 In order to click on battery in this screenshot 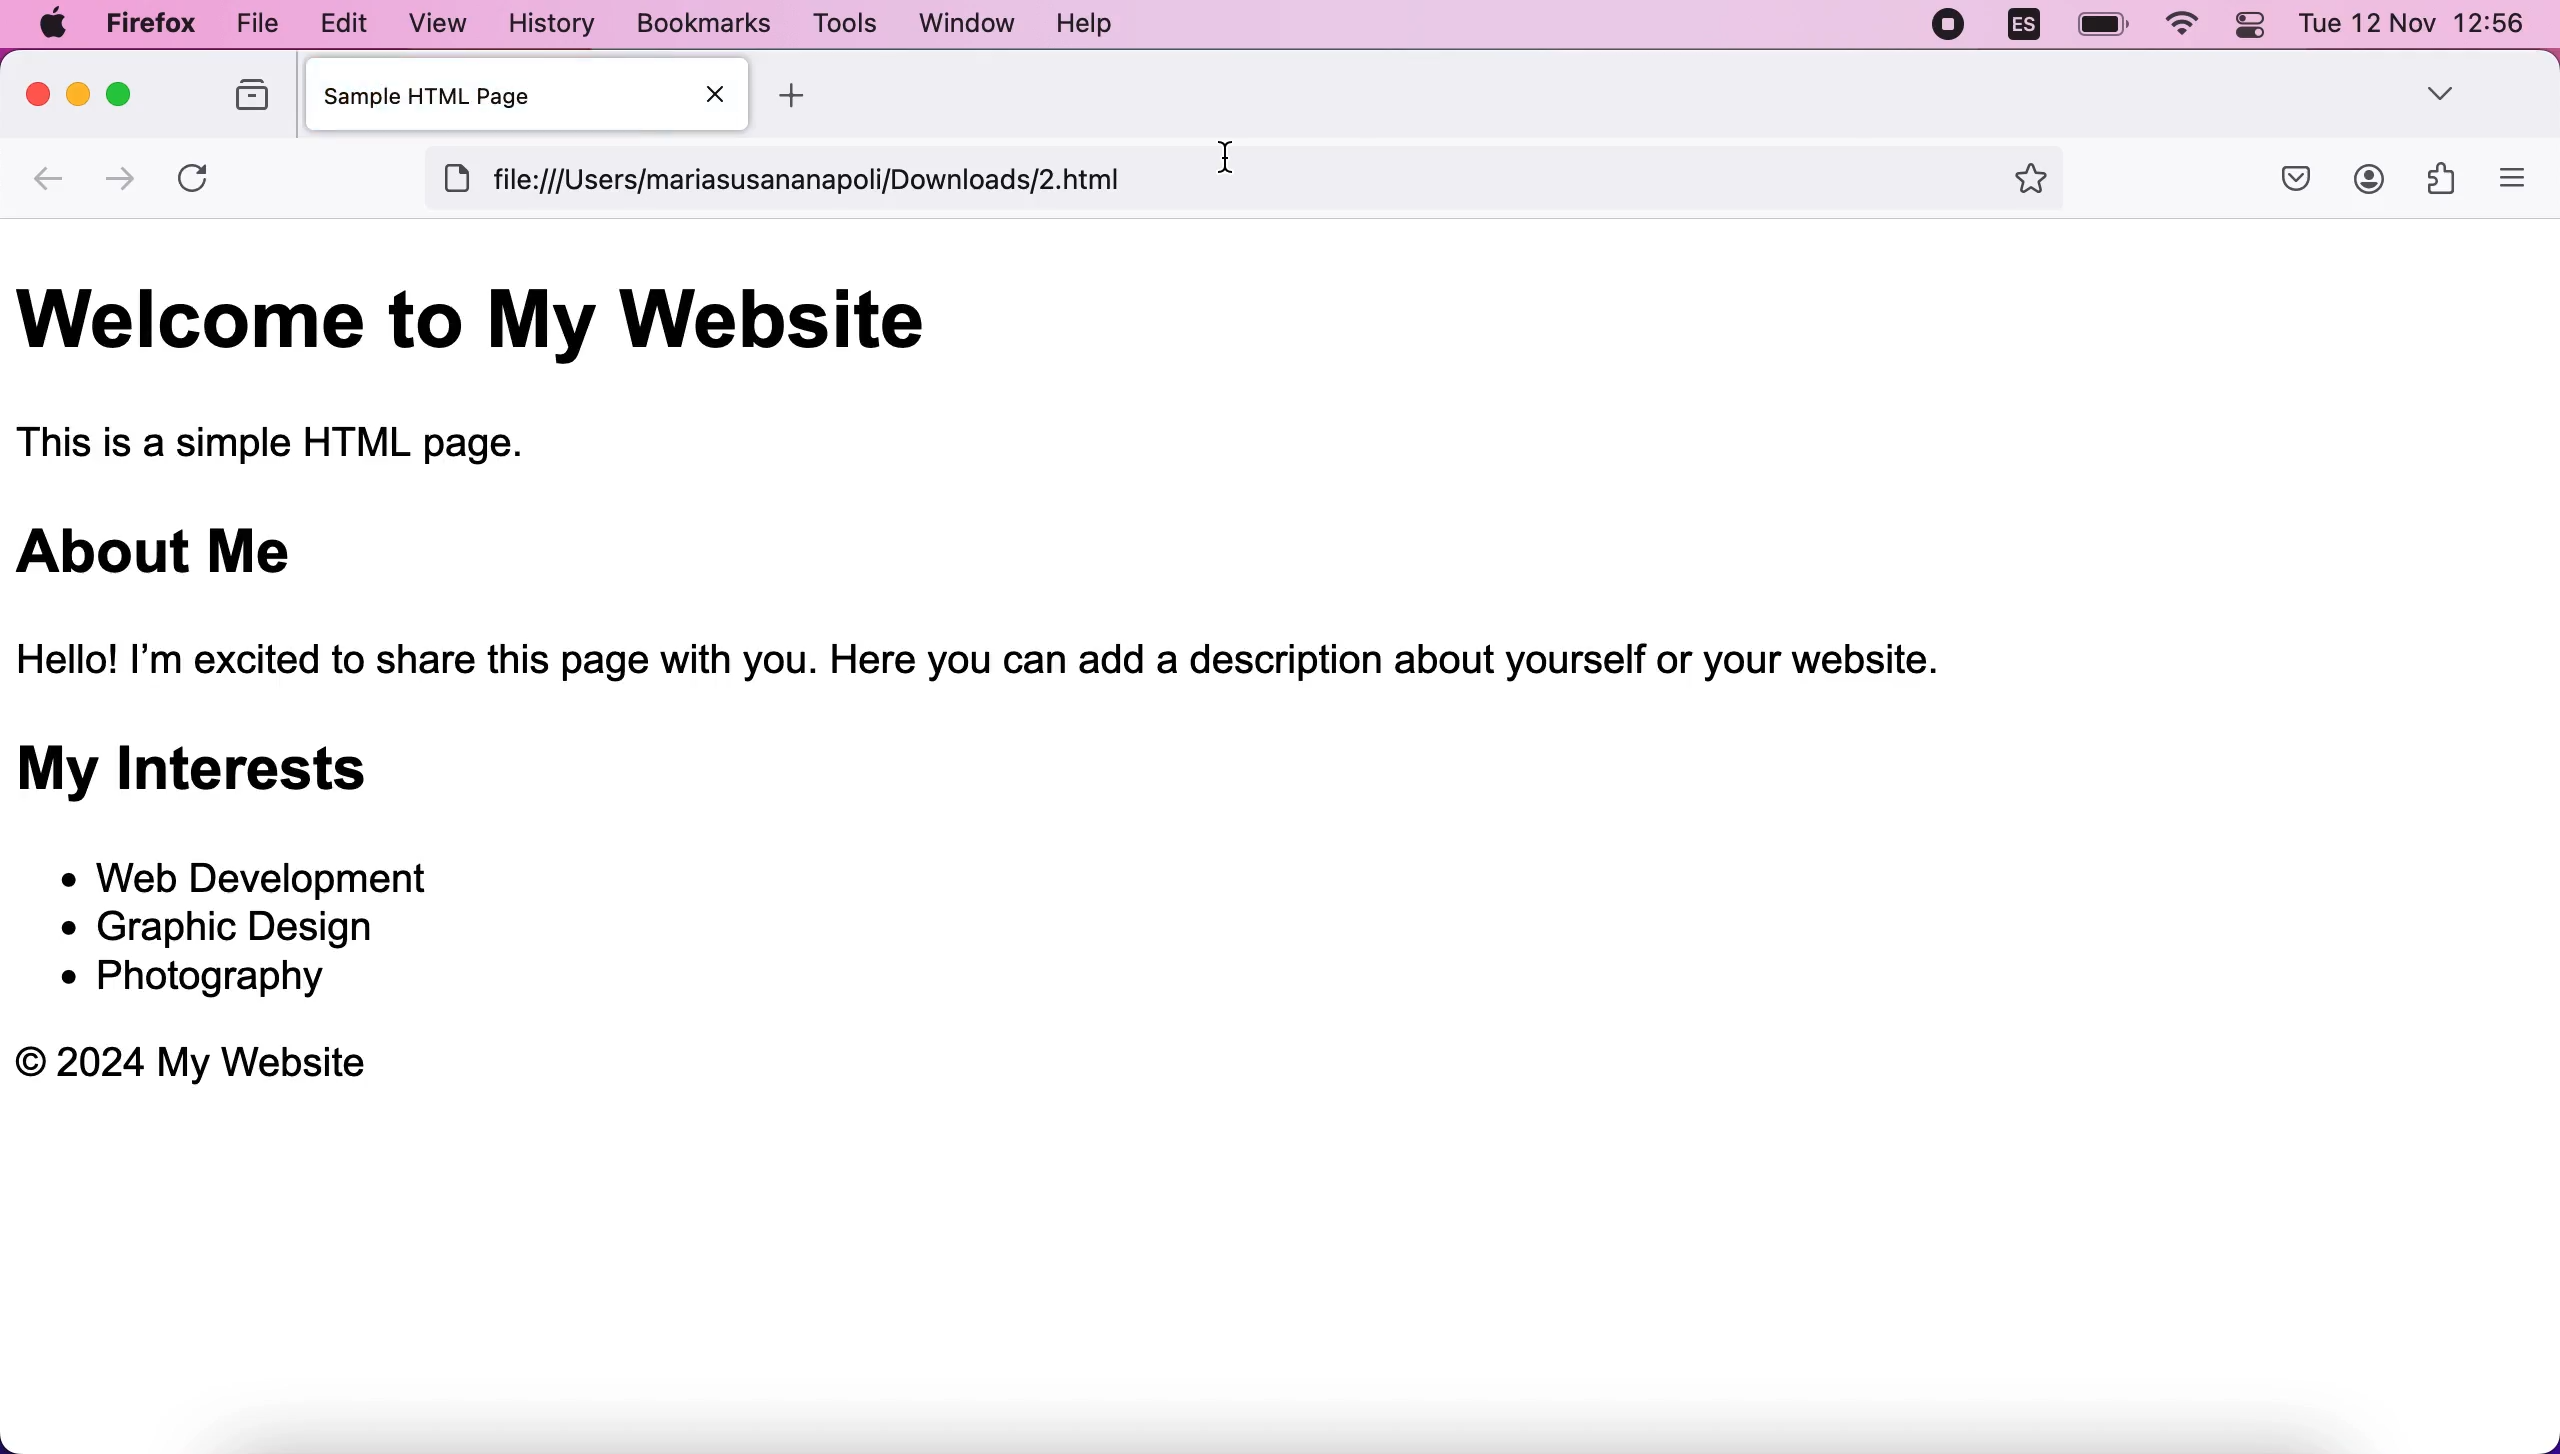, I will do `click(2101, 25)`.